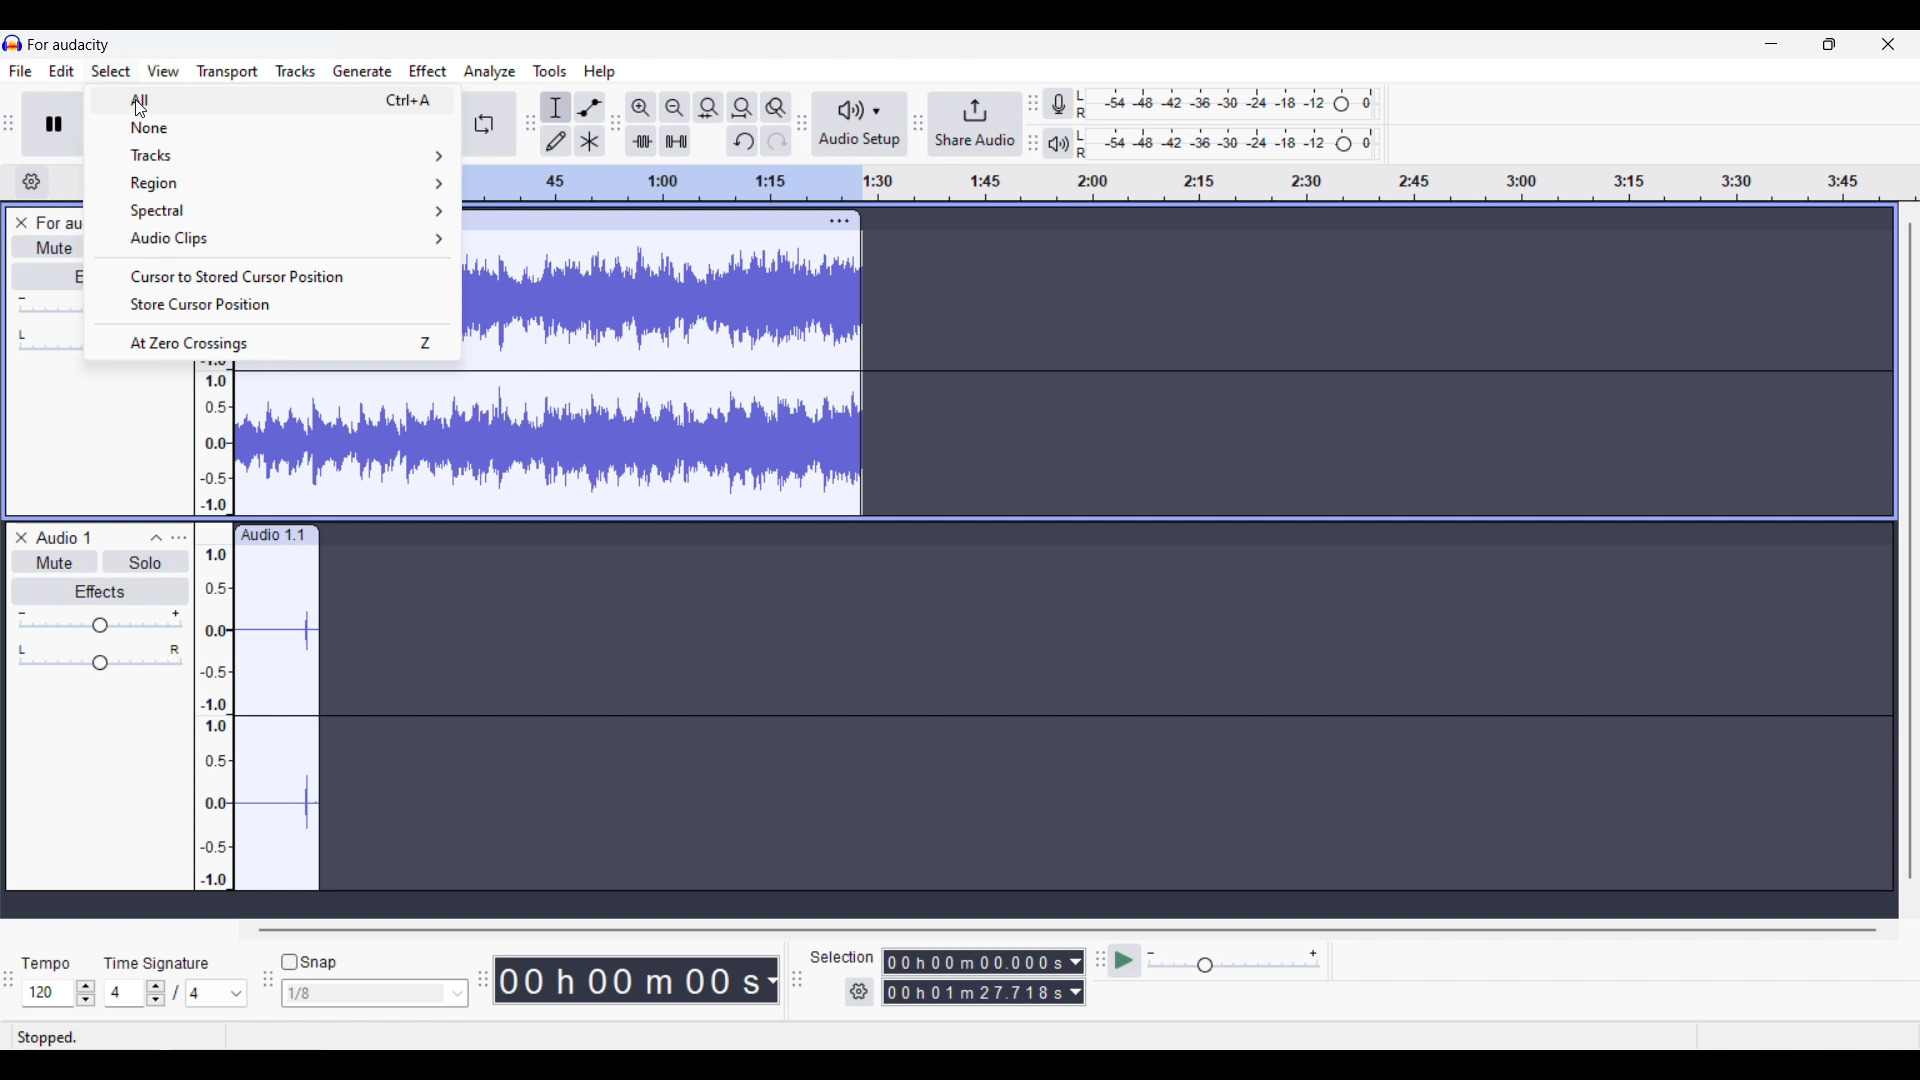 Image resolution: width=1920 pixels, height=1080 pixels. What do you see at coordinates (295, 70) in the screenshot?
I see `Tracks` at bounding box center [295, 70].